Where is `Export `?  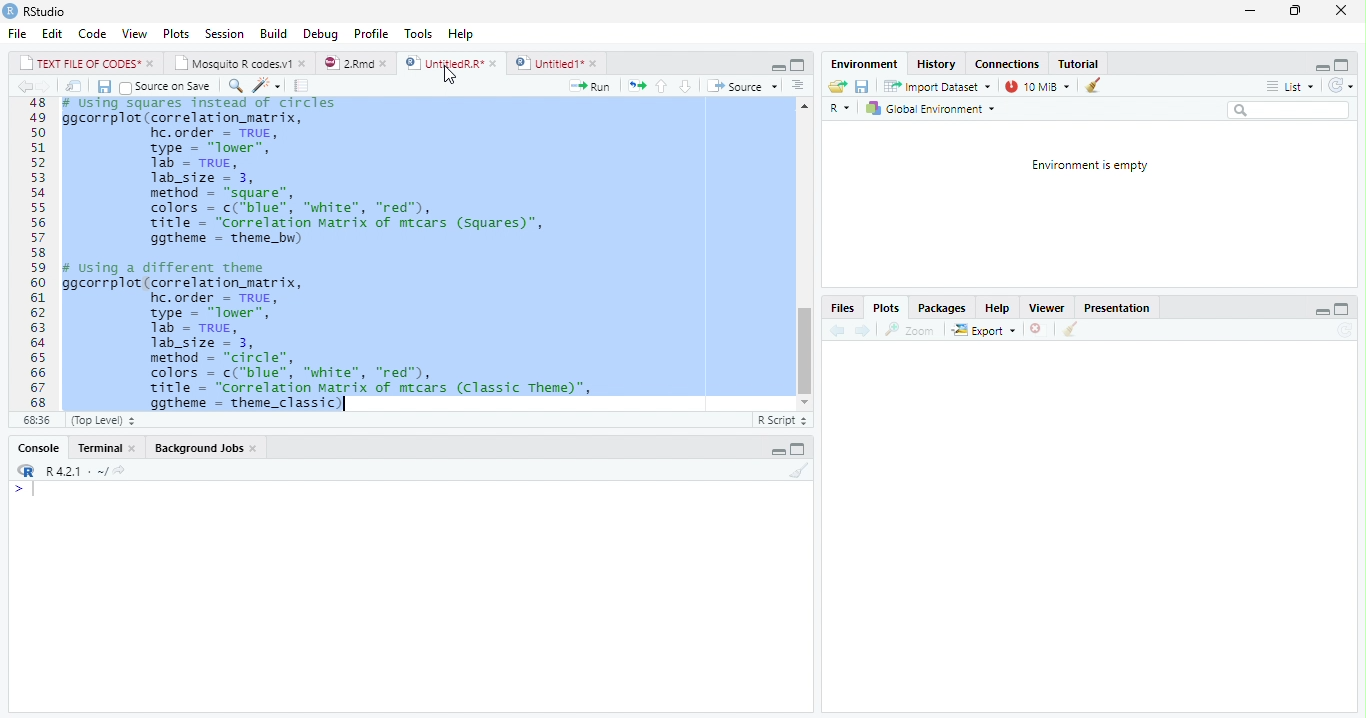 Export  is located at coordinates (983, 330).